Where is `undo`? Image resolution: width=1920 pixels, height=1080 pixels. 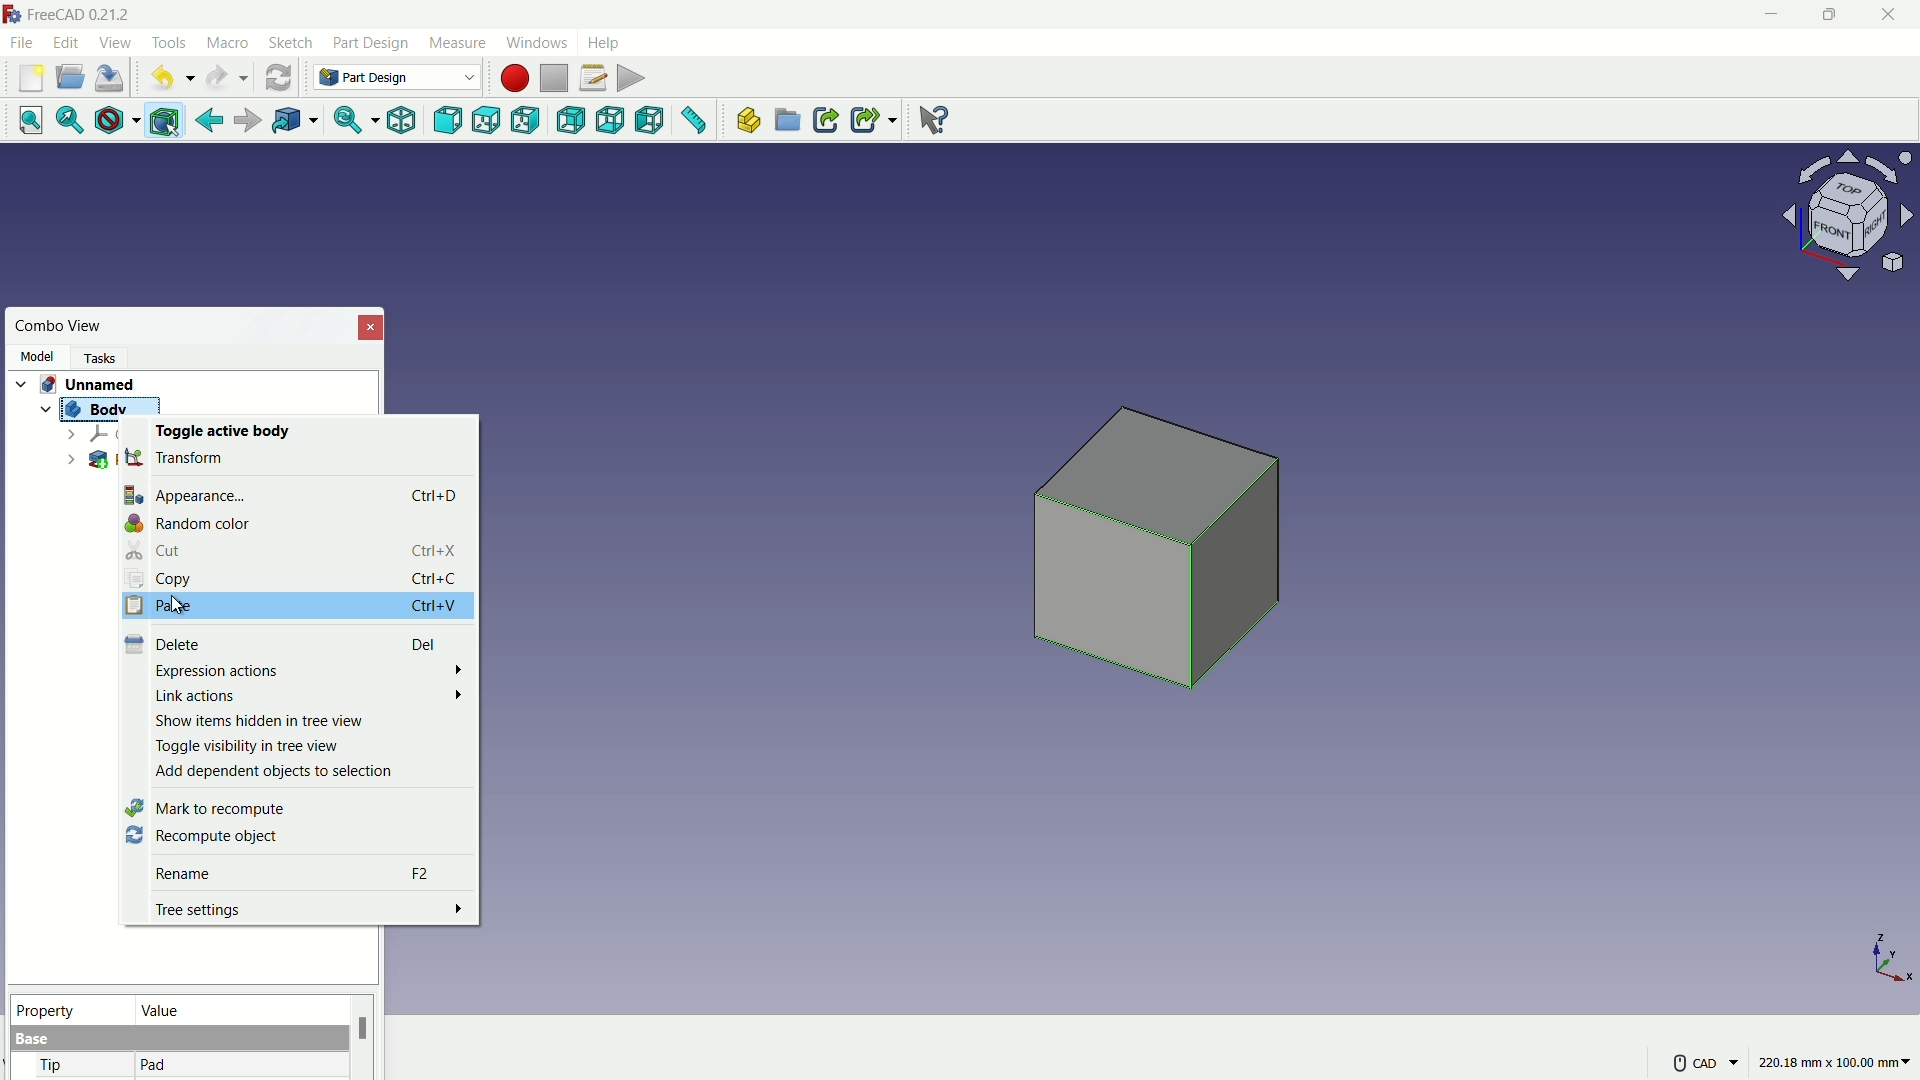 undo is located at coordinates (167, 79).